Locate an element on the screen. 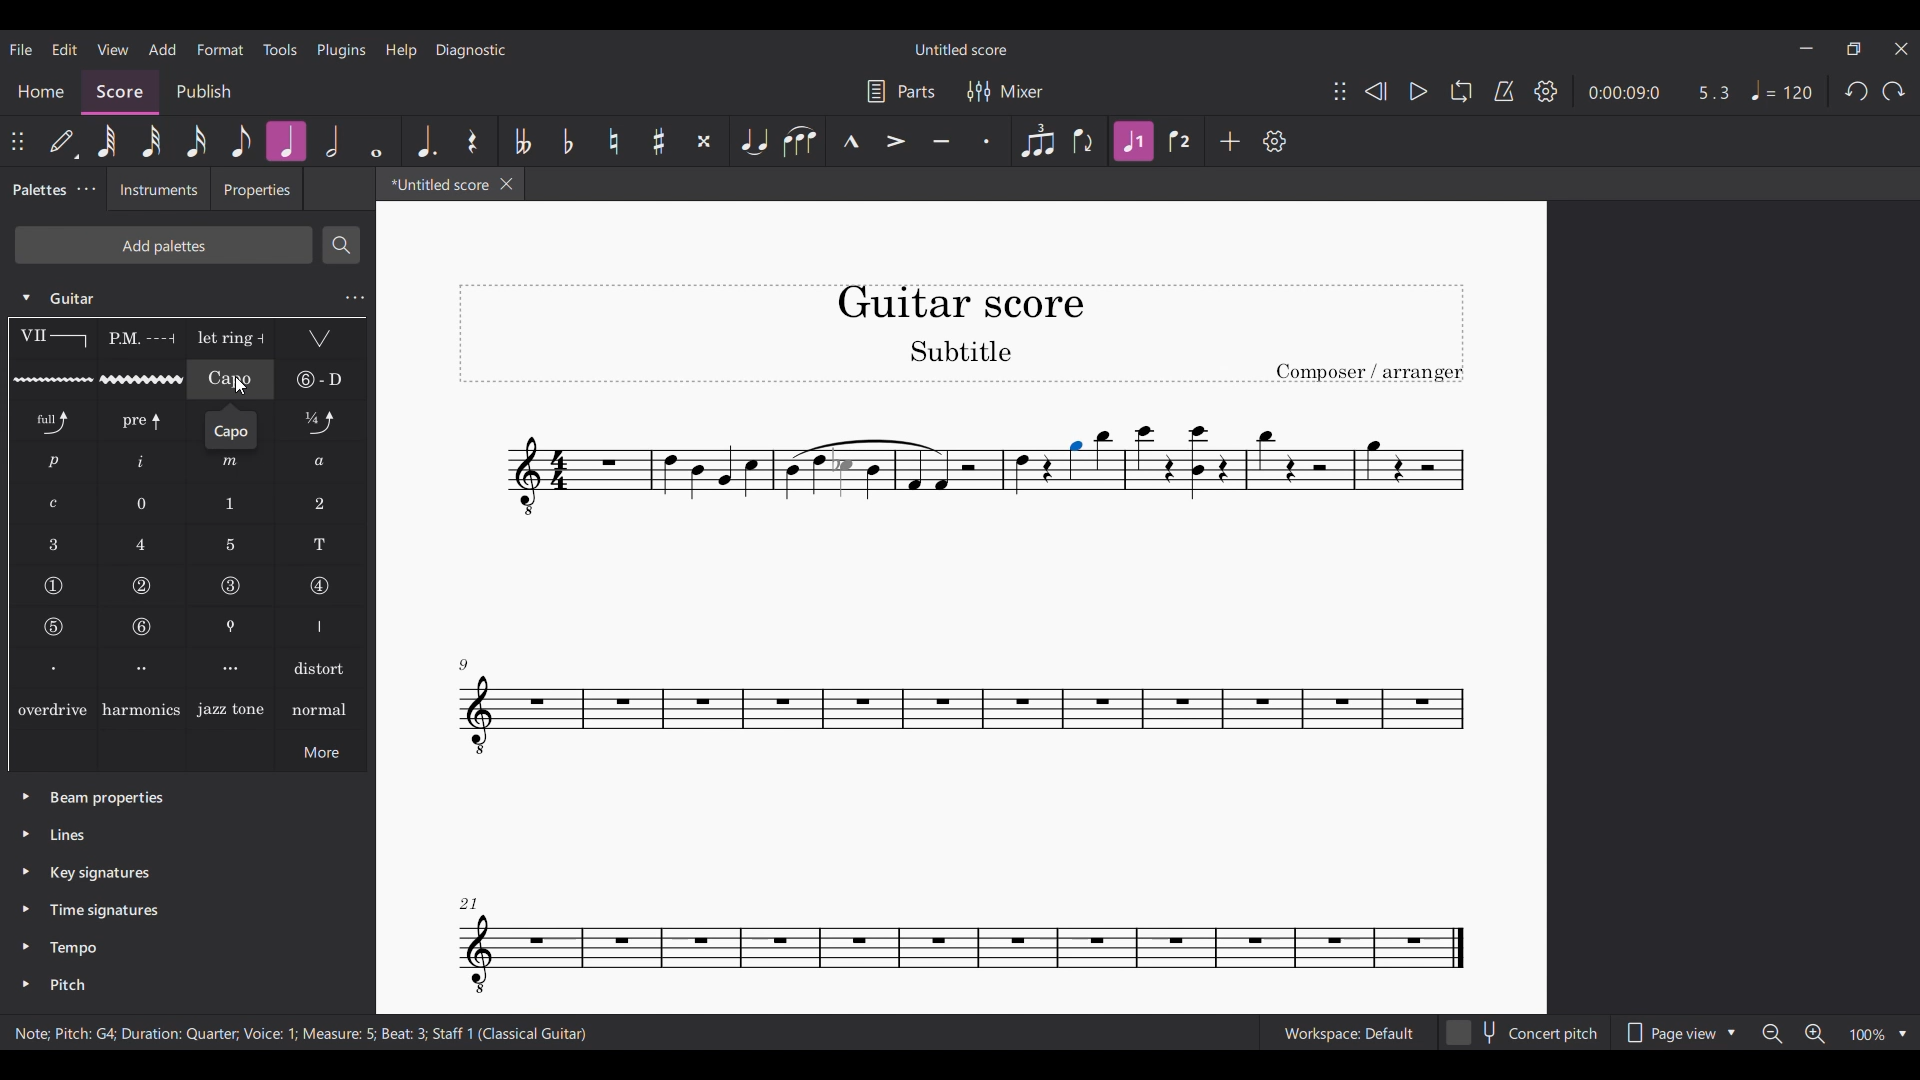 This screenshot has width=1920, height=1080. Close tab is located at coordinates (507, 184).